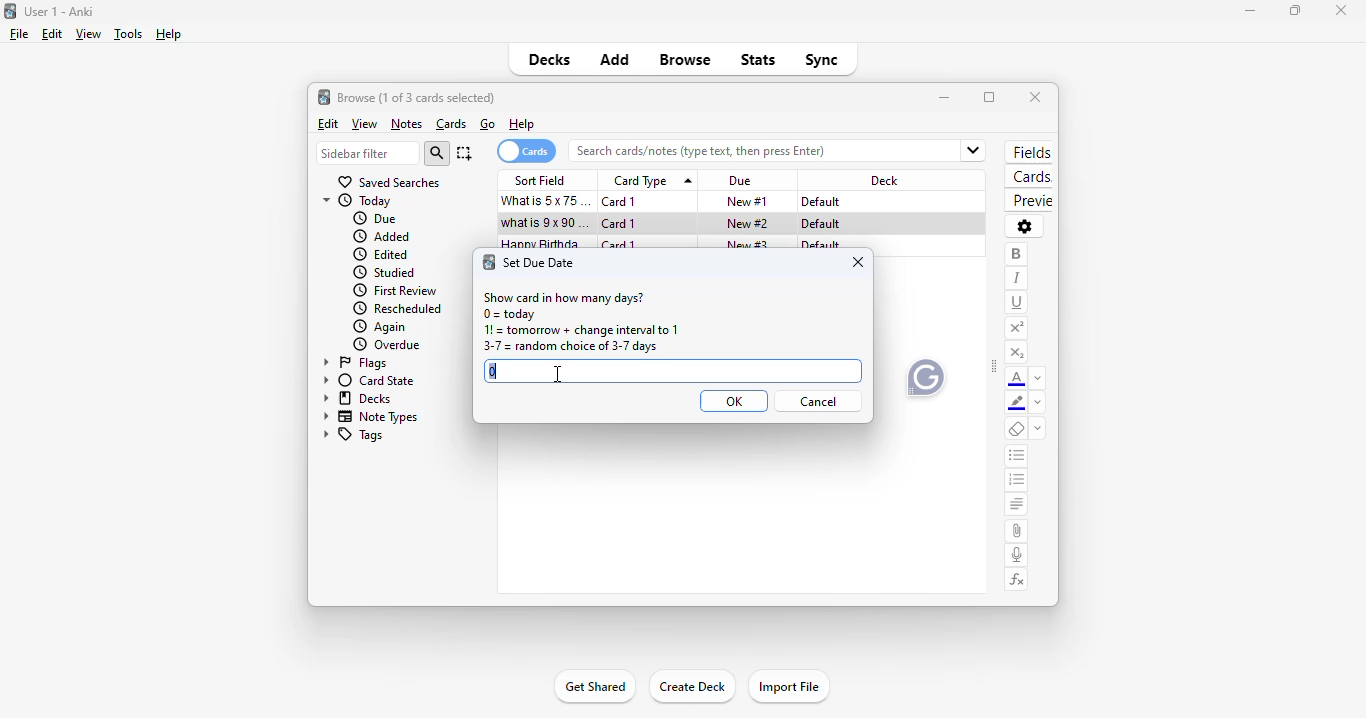 Image resolution: width=1366 pixels, height=718 pixels. Describe the element at coordinates (1018, 304) in the screenshot. I see `underline` at that location.